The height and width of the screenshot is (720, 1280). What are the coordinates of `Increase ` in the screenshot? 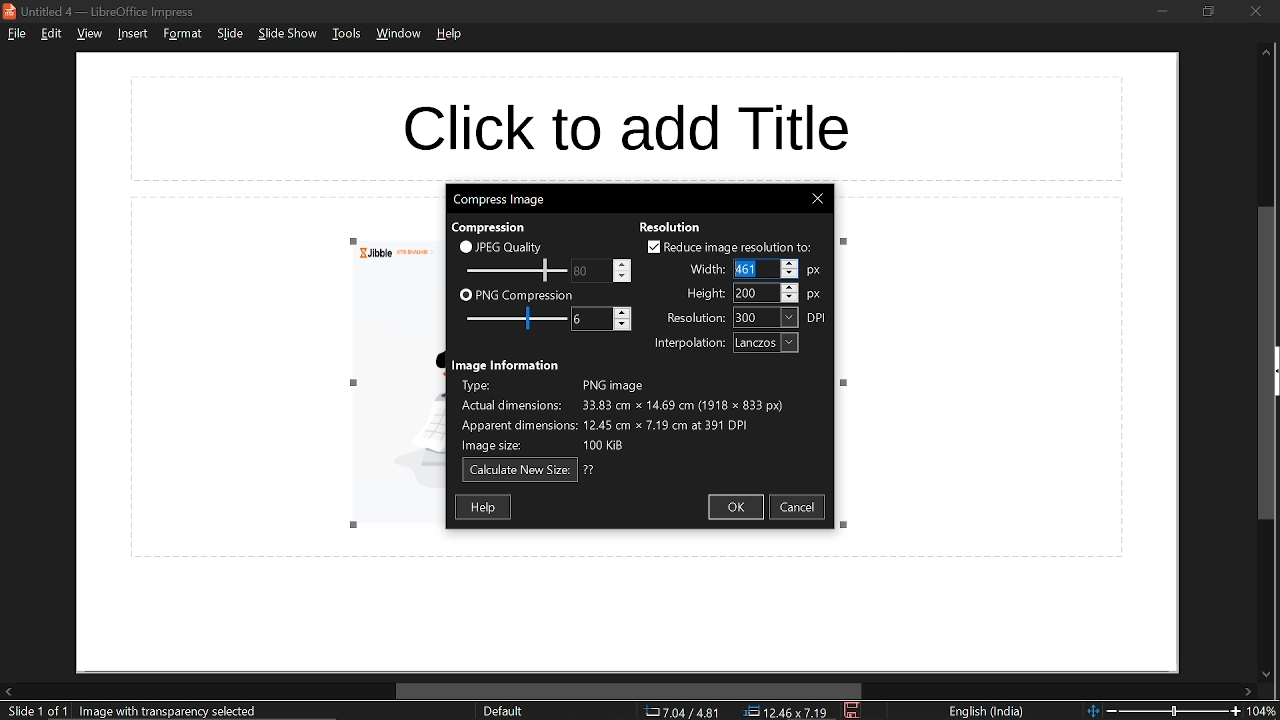 It's located at (791, 286).